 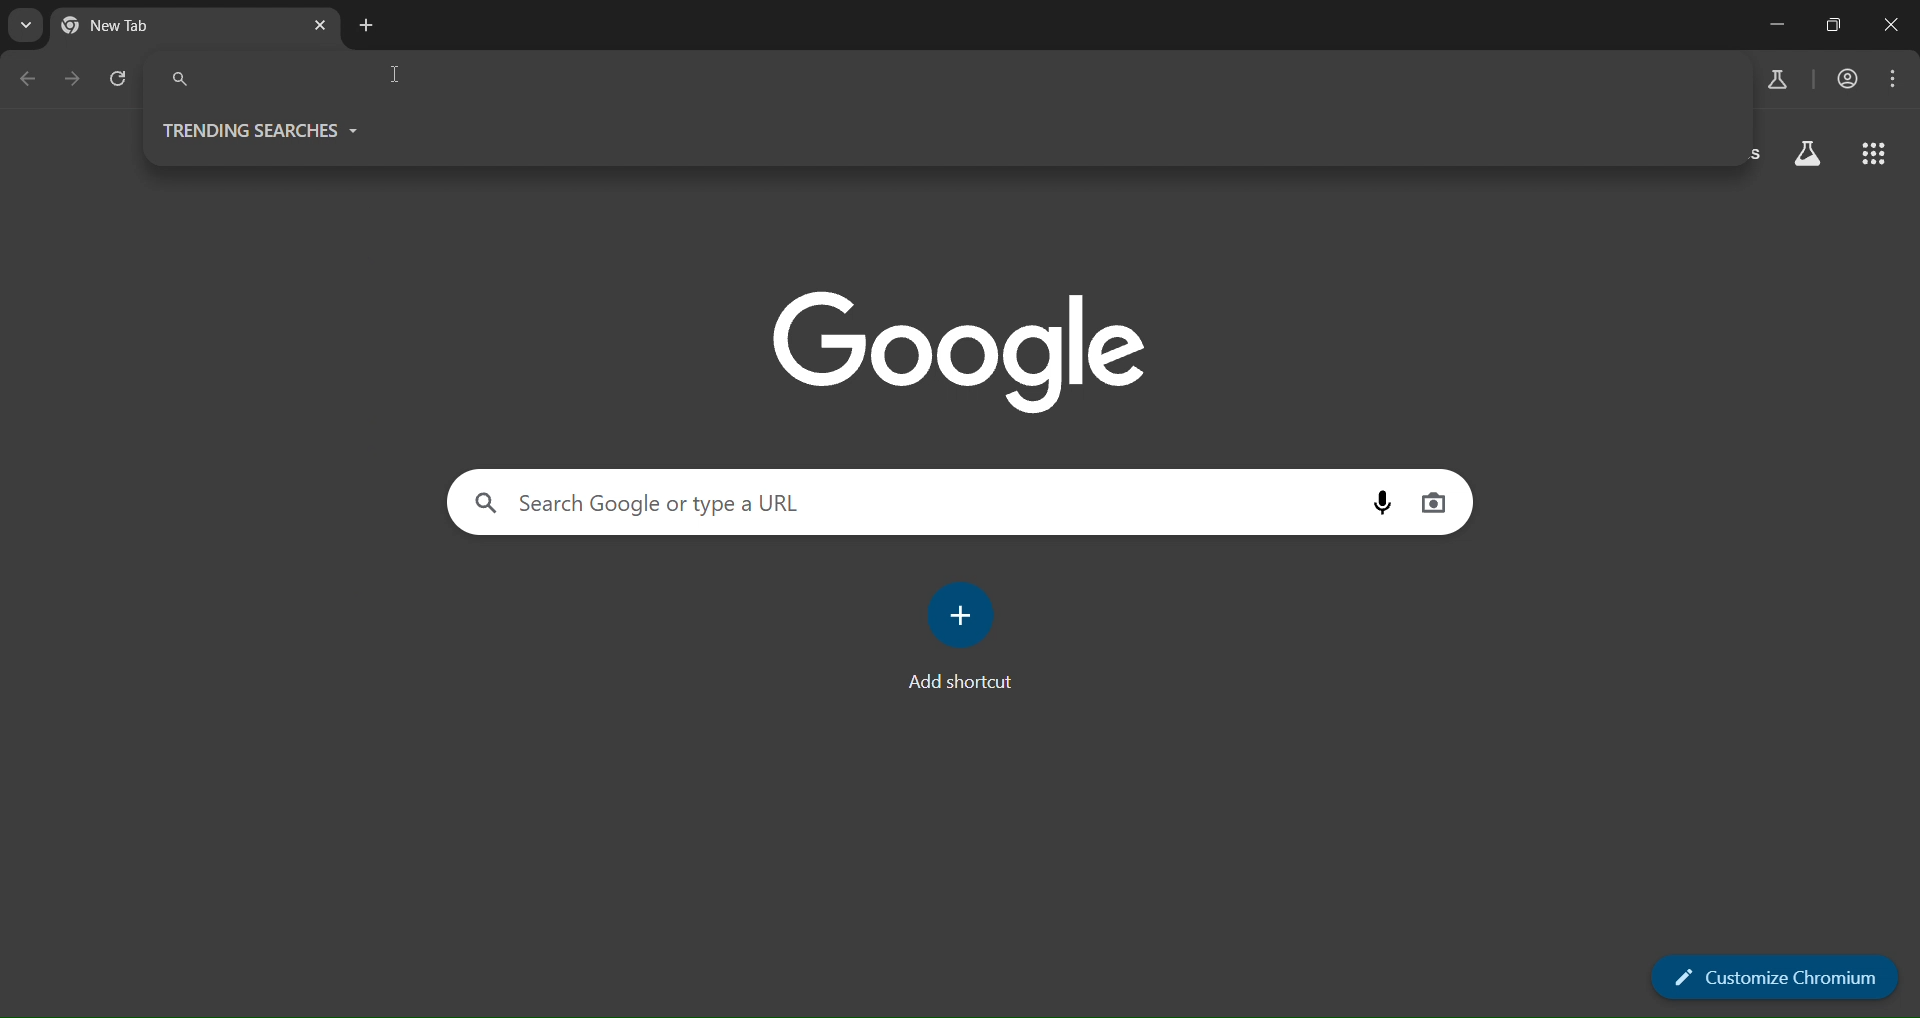 What do you see at coordinates (335, 76) in the screenshot?
I see `search pane` at bounding box center [335, 76].